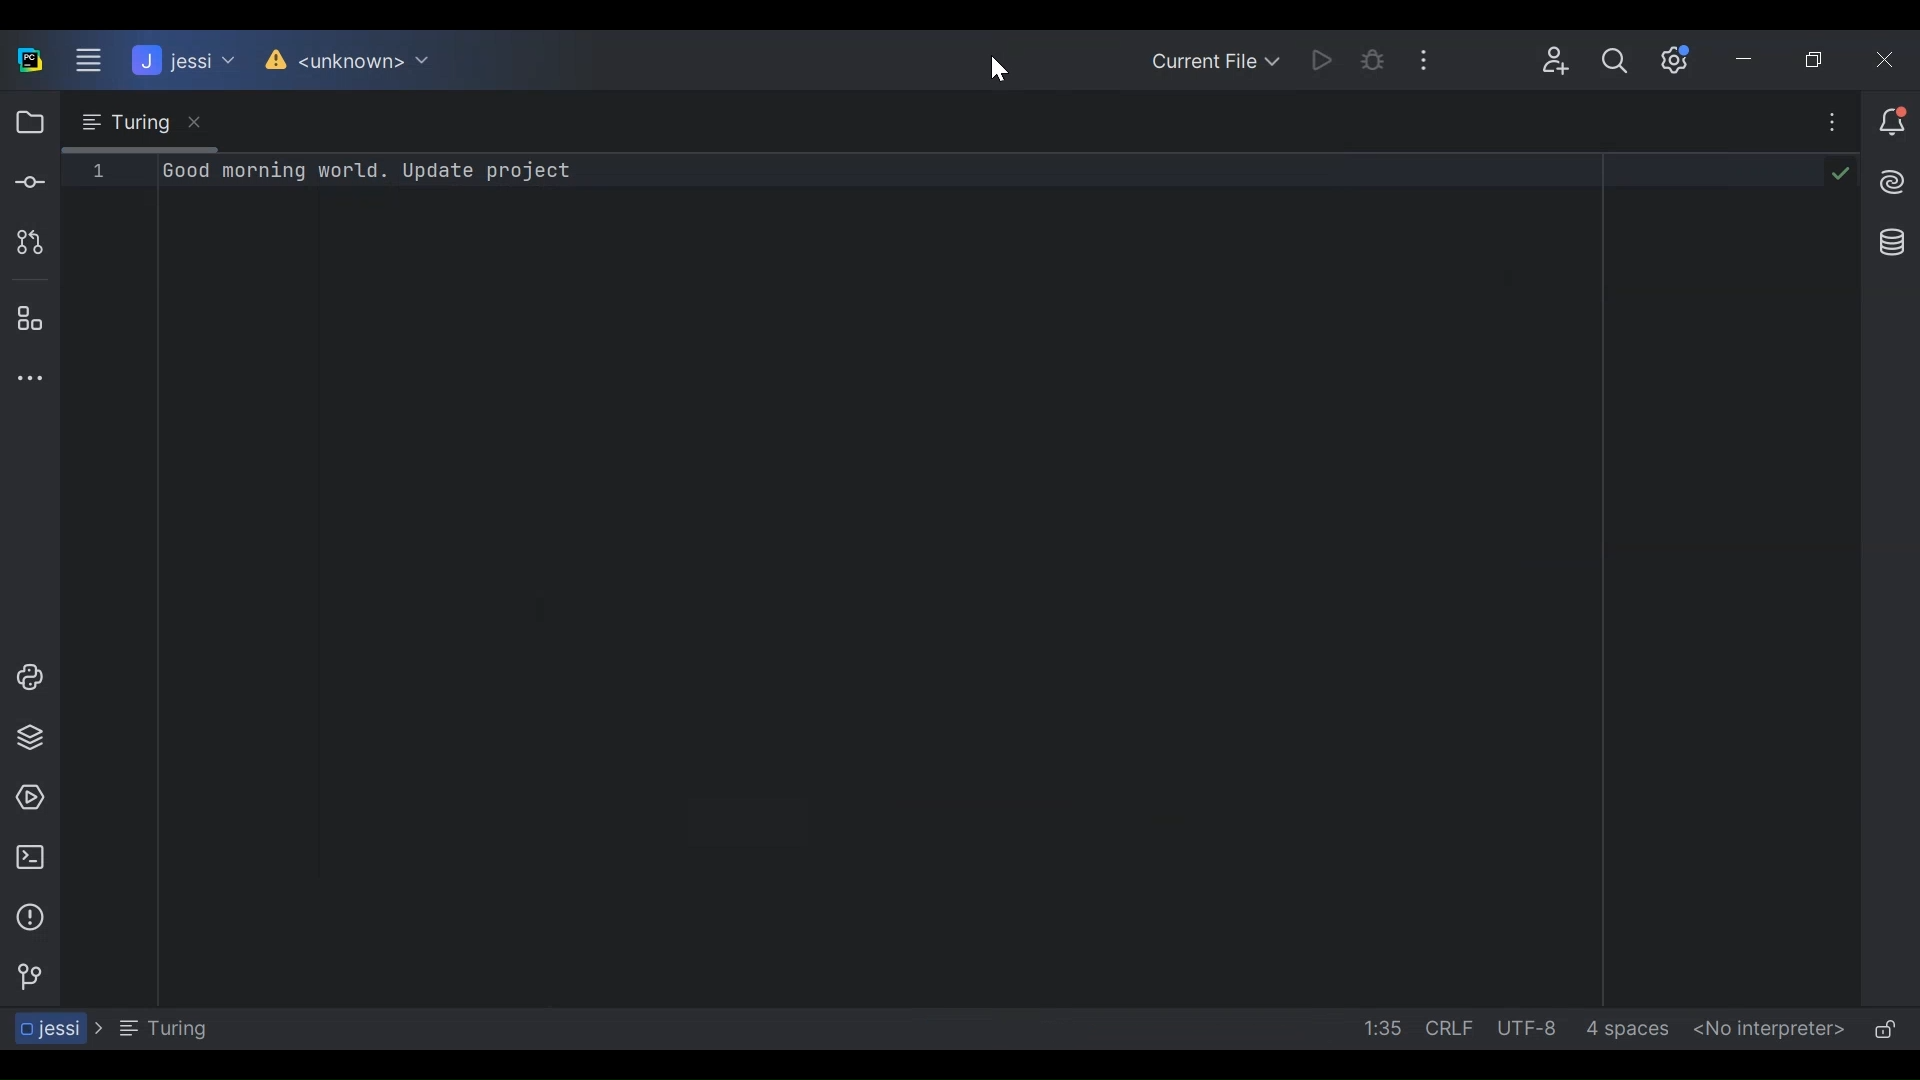 The width and height of the screenshot is (1920, 1080). Describe the element at coordinates (1889, 124) in the screenshot. I see `Notification` at that location.